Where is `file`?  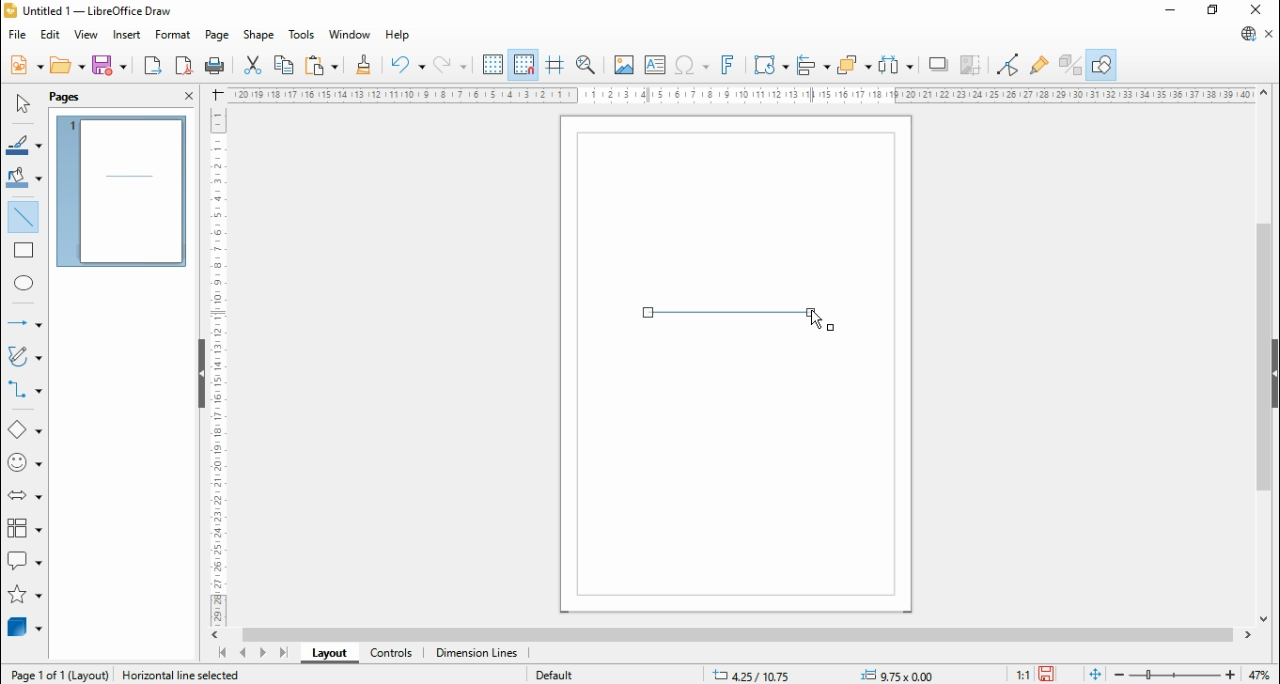
file is located at coordinates (16, 35).